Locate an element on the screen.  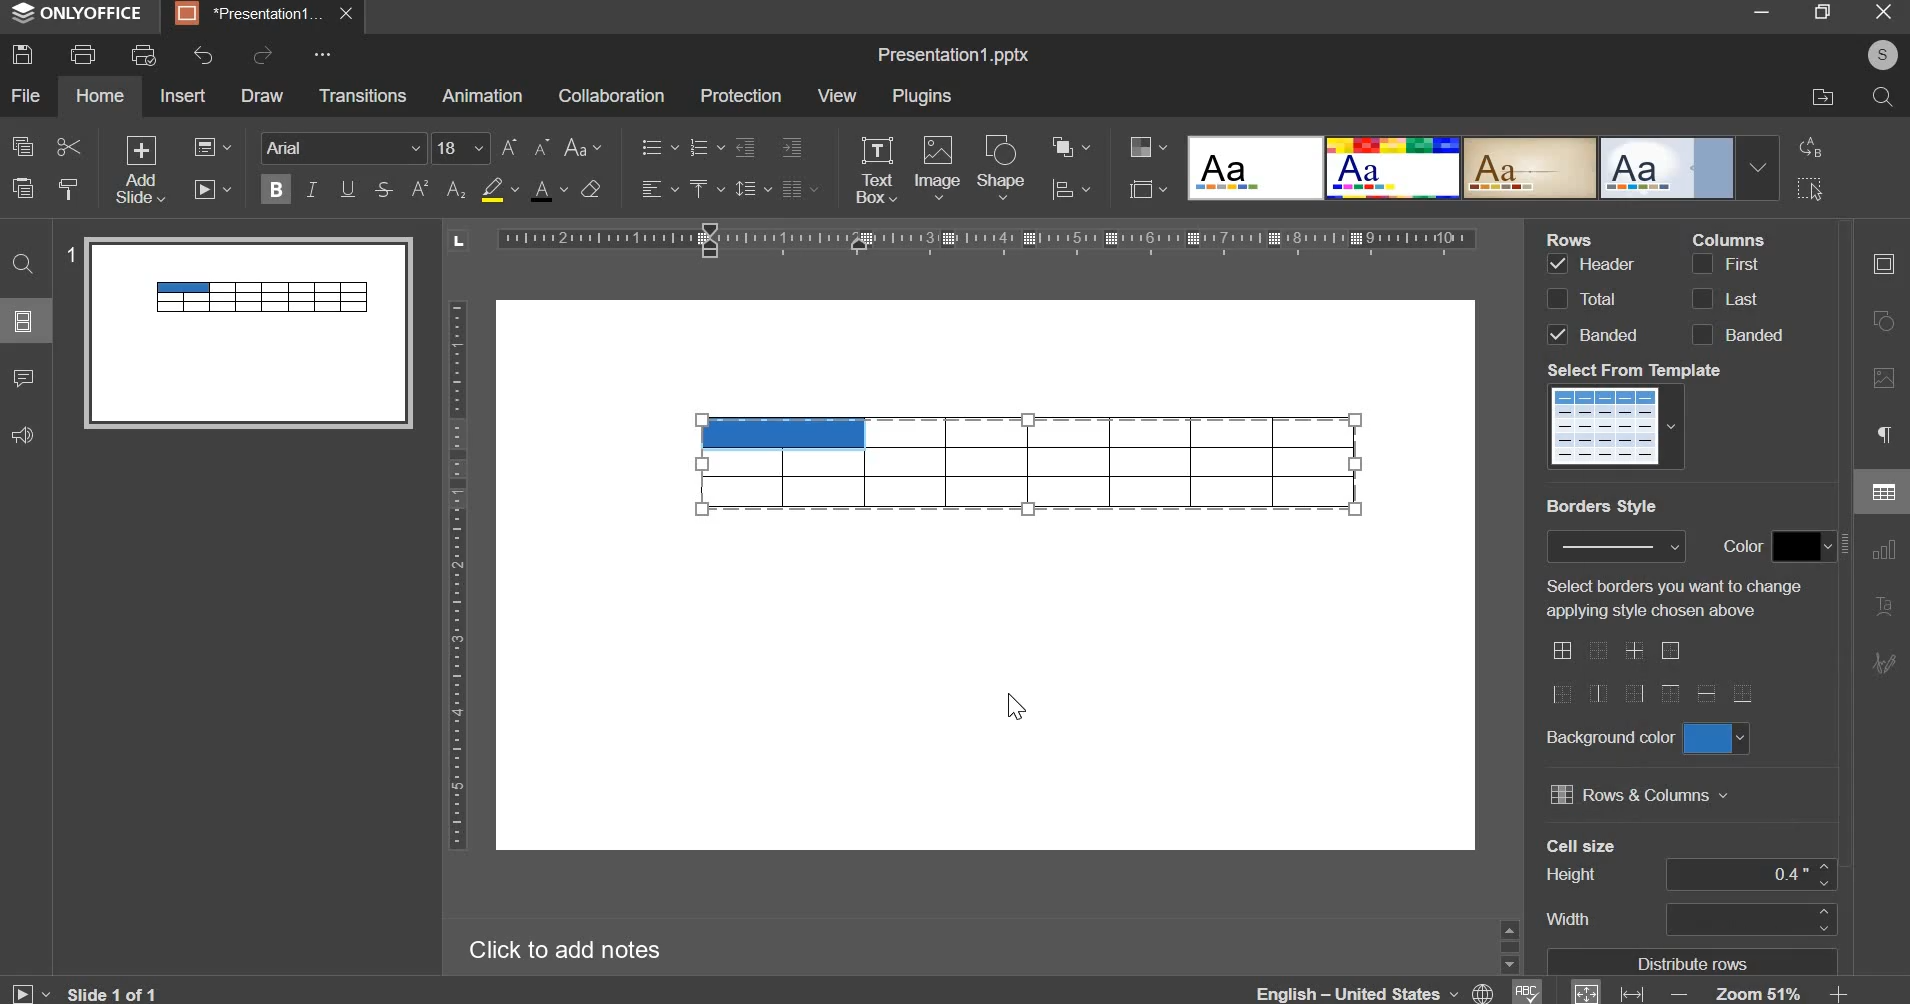
rows & columns is located at coordinates (1638, 794).